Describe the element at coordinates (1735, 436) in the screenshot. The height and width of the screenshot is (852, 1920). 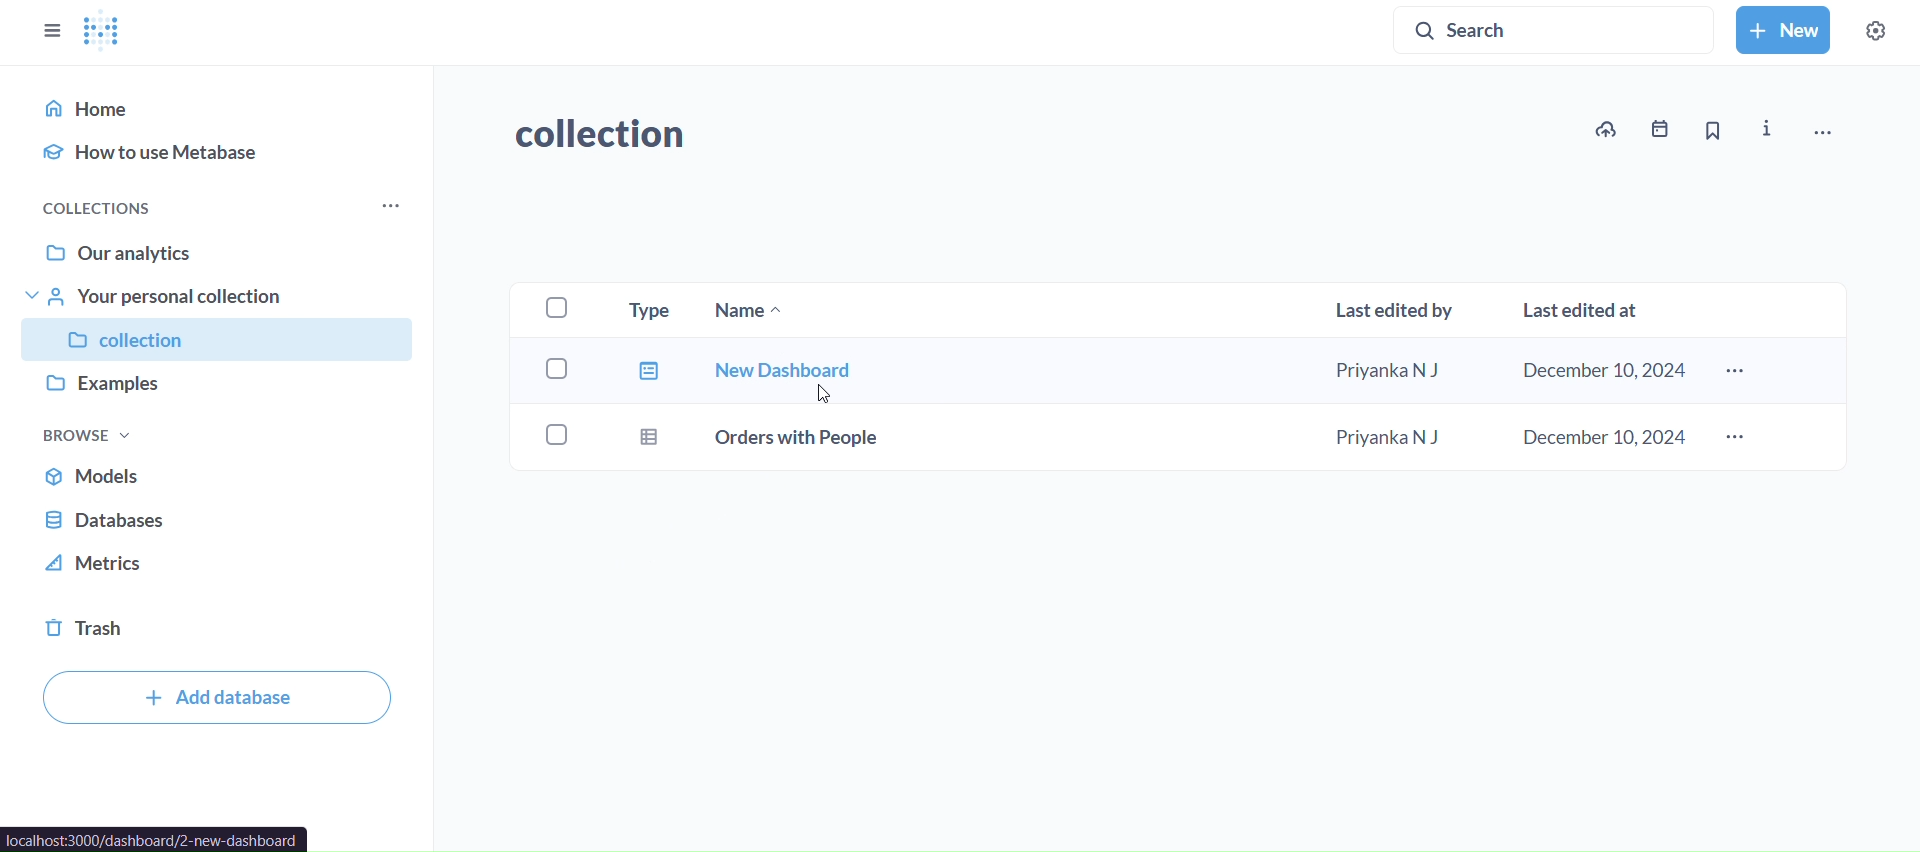
I see `more` at that location.